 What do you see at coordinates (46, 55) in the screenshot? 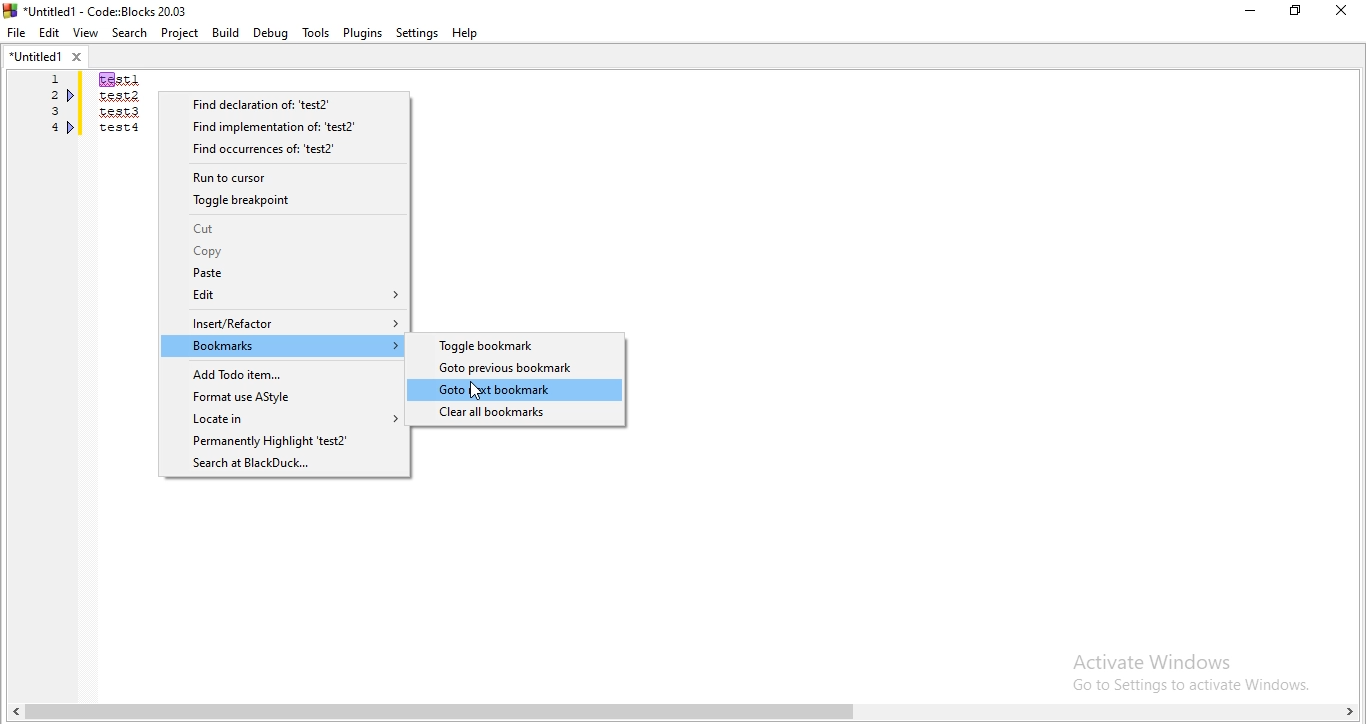
I see `untitled1` at bounding box center [46, 55].